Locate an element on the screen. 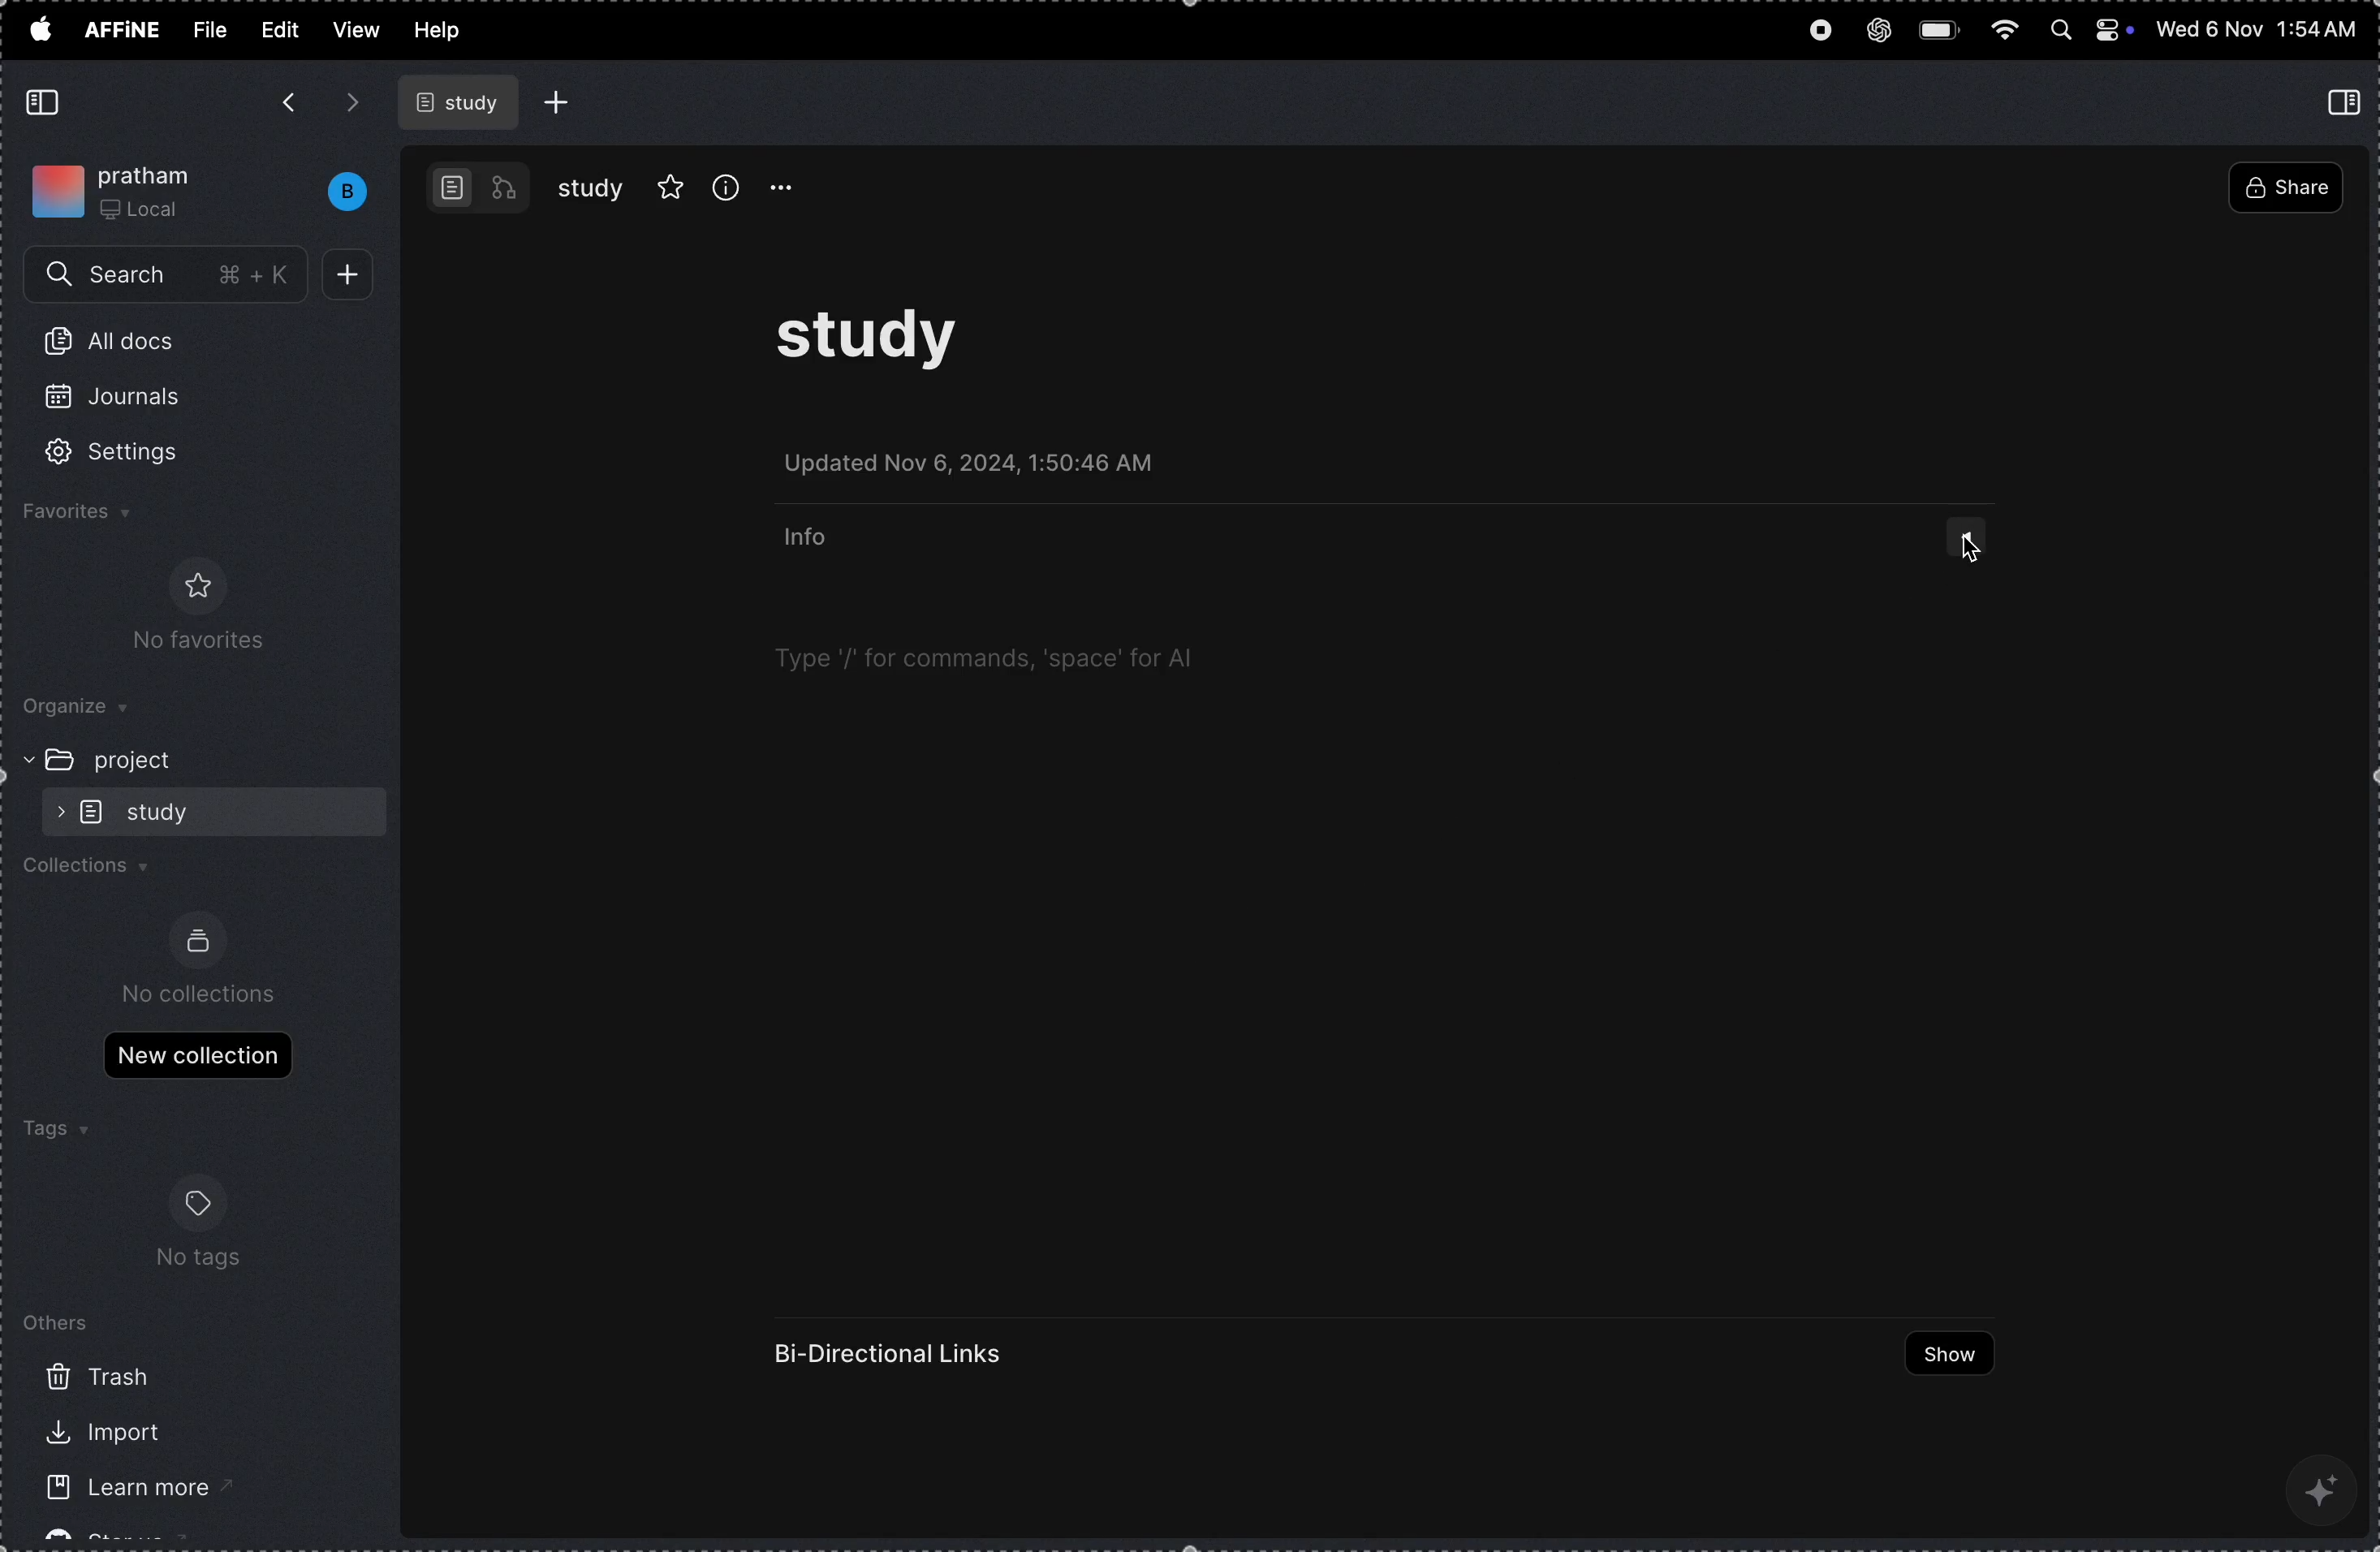  settings is located at coordinates (139, 453).